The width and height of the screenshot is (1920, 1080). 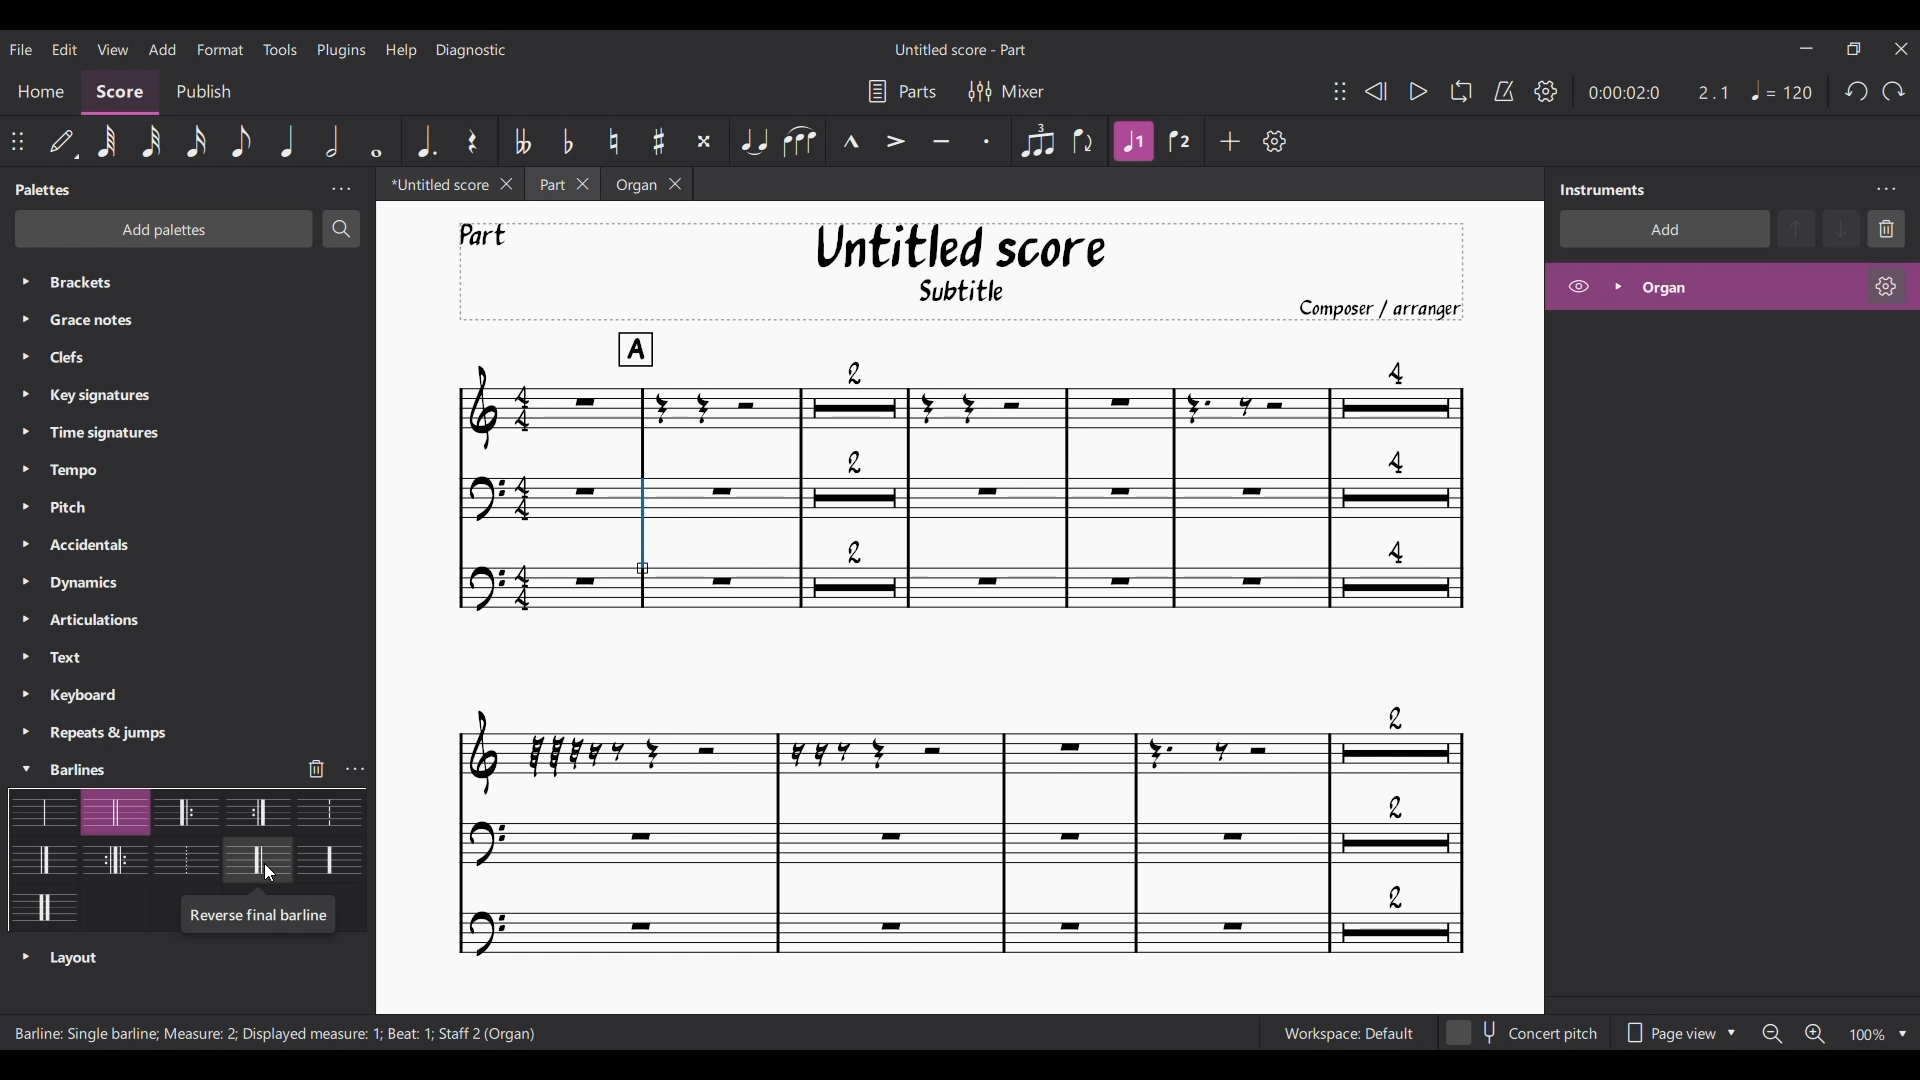 What do you see at coordinates (196, 141) in the screenshot?
I see `16th note` at bounding box center [196, 141].